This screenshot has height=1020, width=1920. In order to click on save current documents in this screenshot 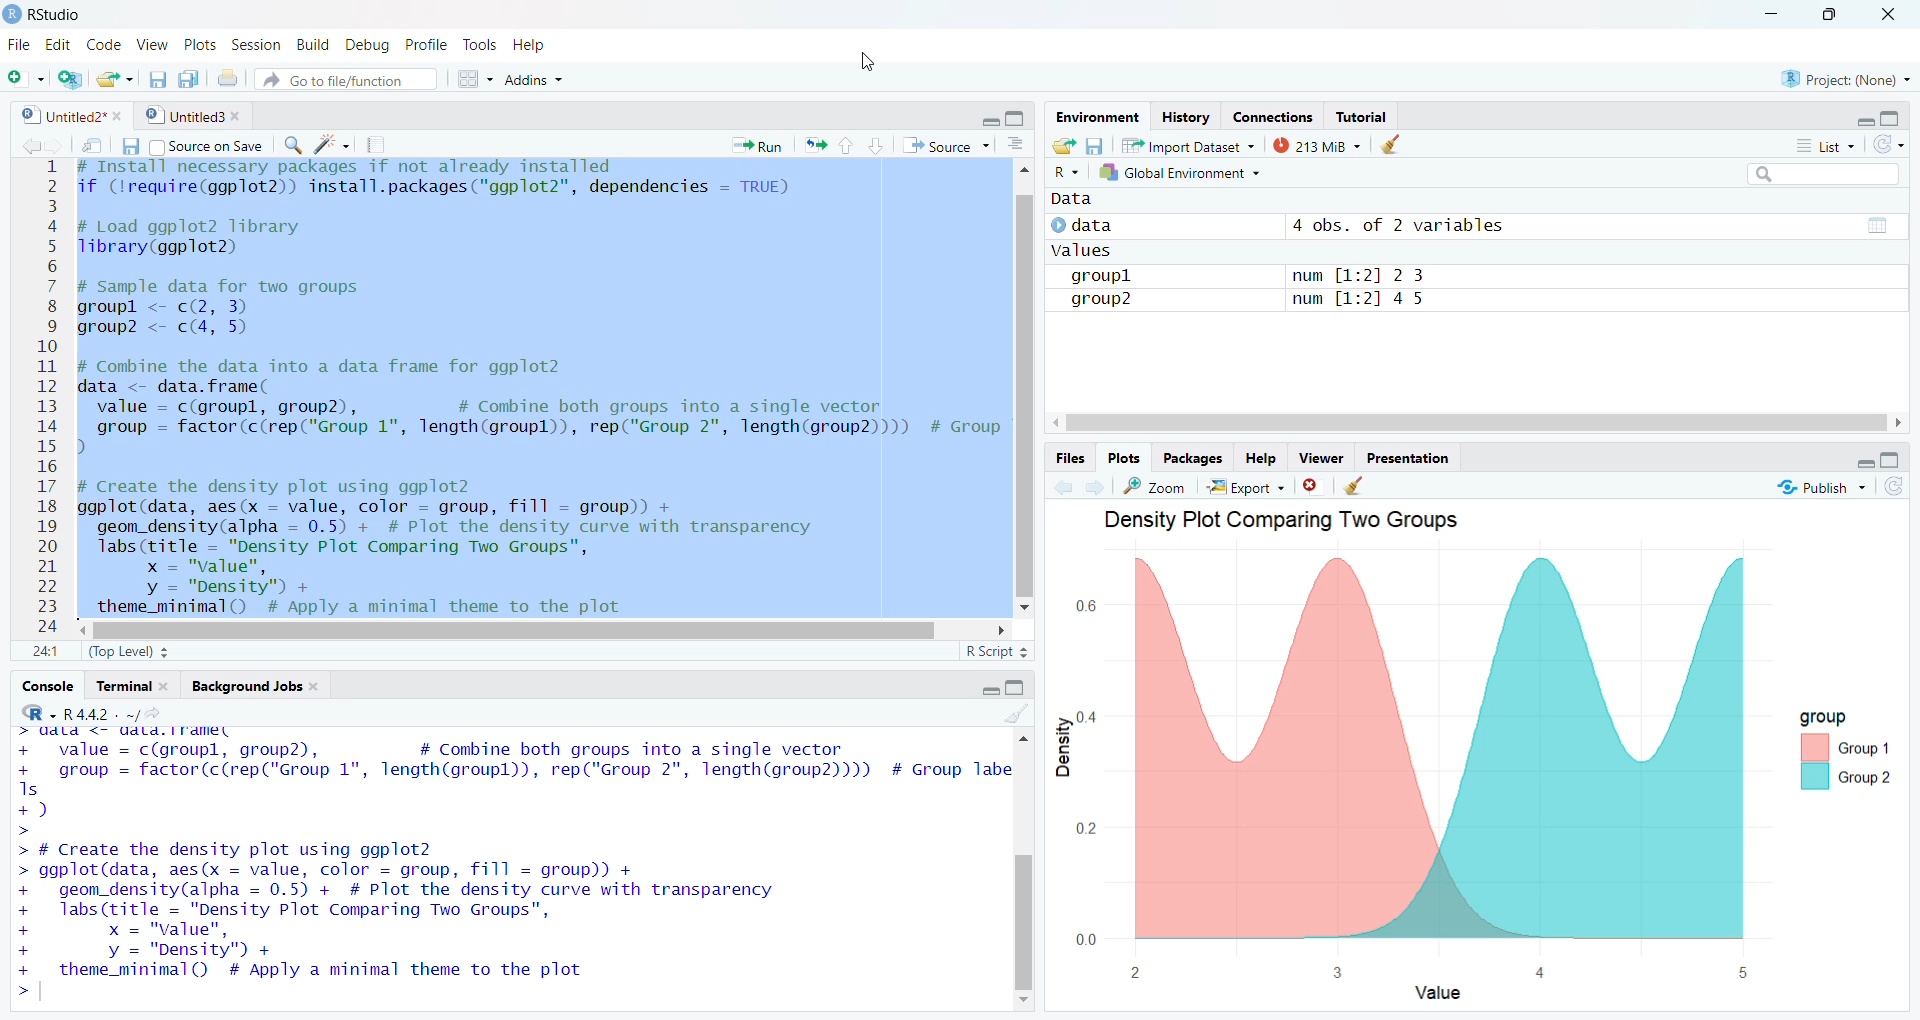, I will do `click(156, 81)`.